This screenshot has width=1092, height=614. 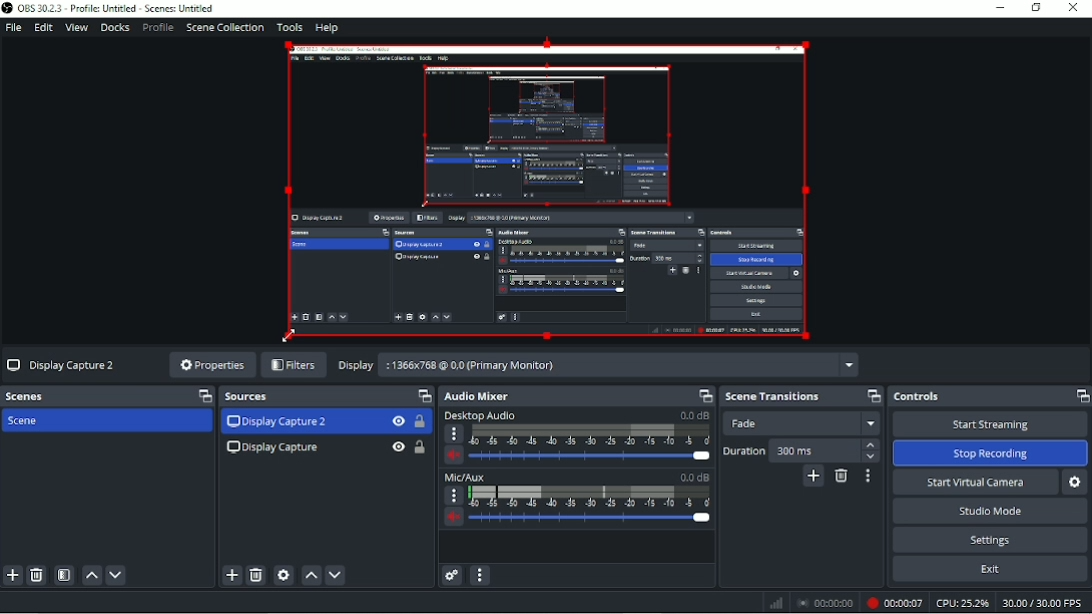 What do you see at coordinates (590, 436) in the screenshot?
I see `scale` at bounding box center [590, 436].